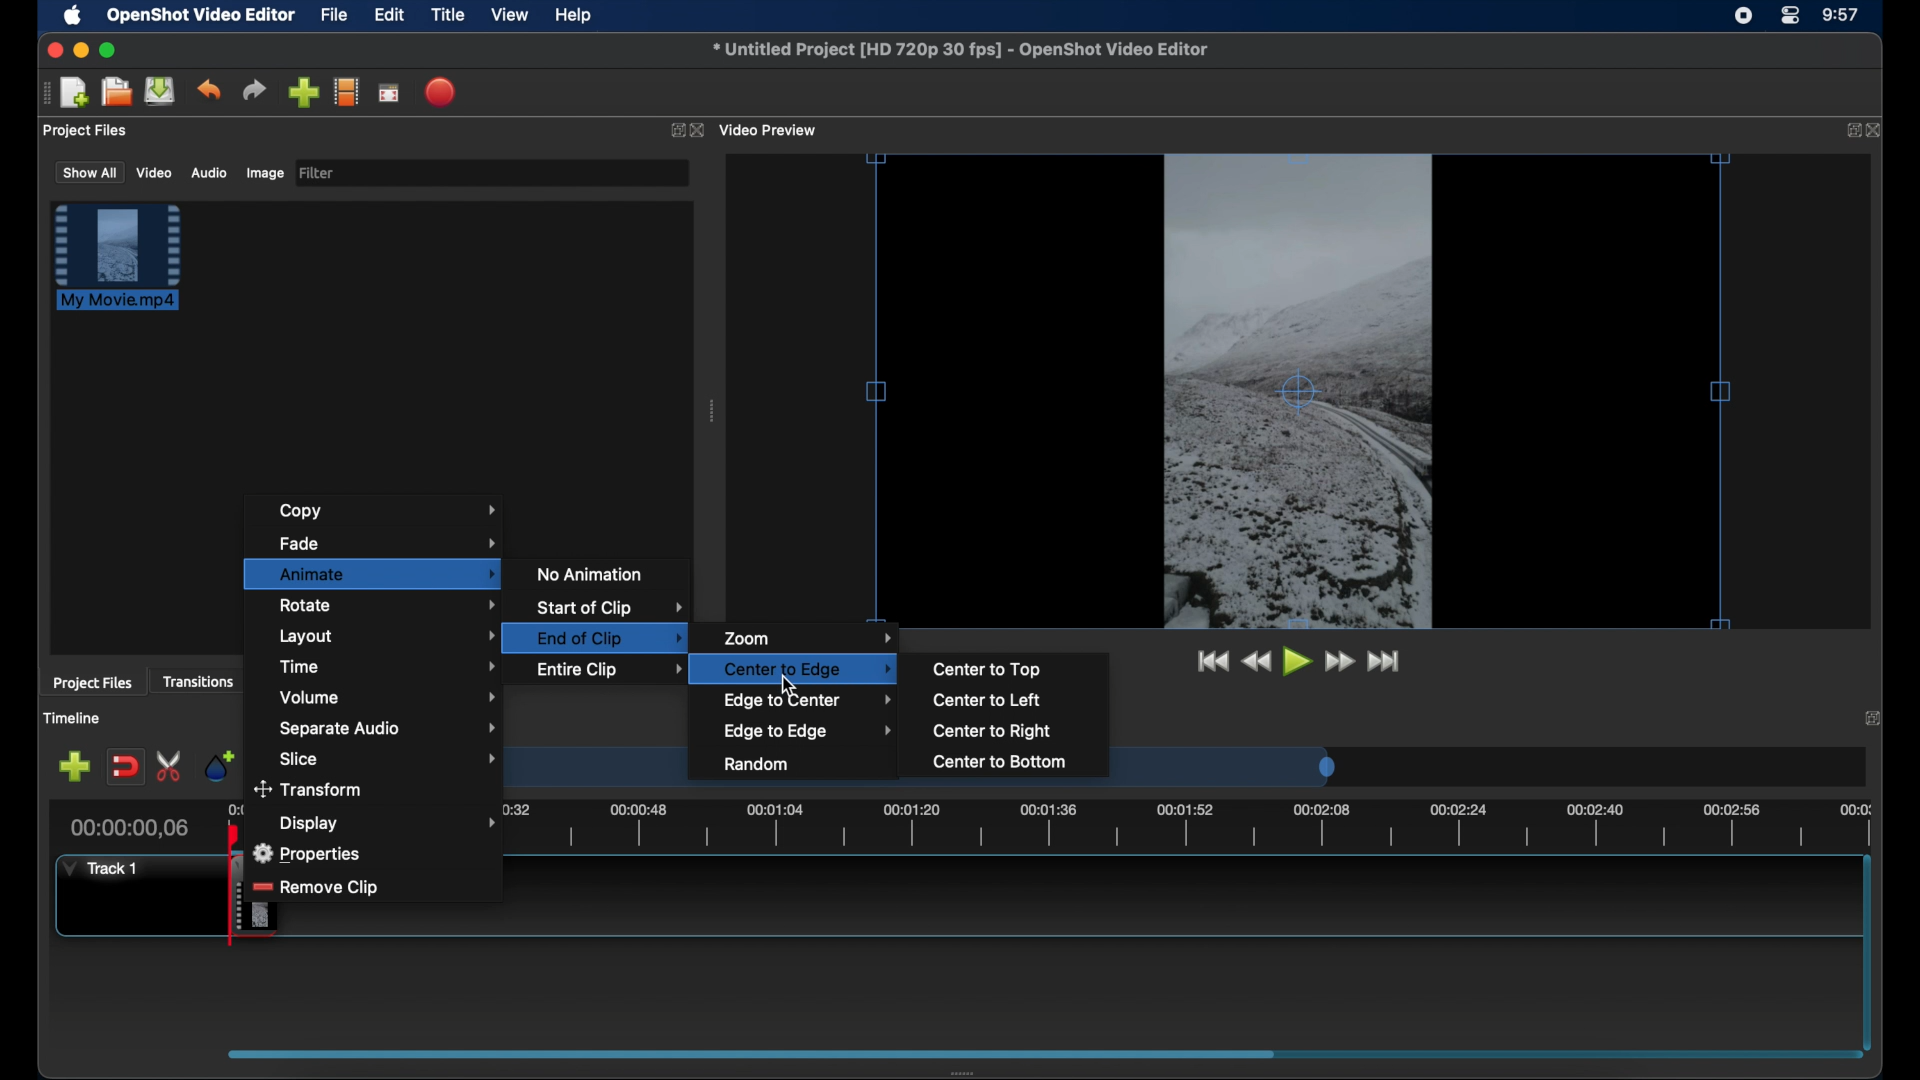 The image size is (1920, 1080). I want to click on disable snapping, so click(125, 767).